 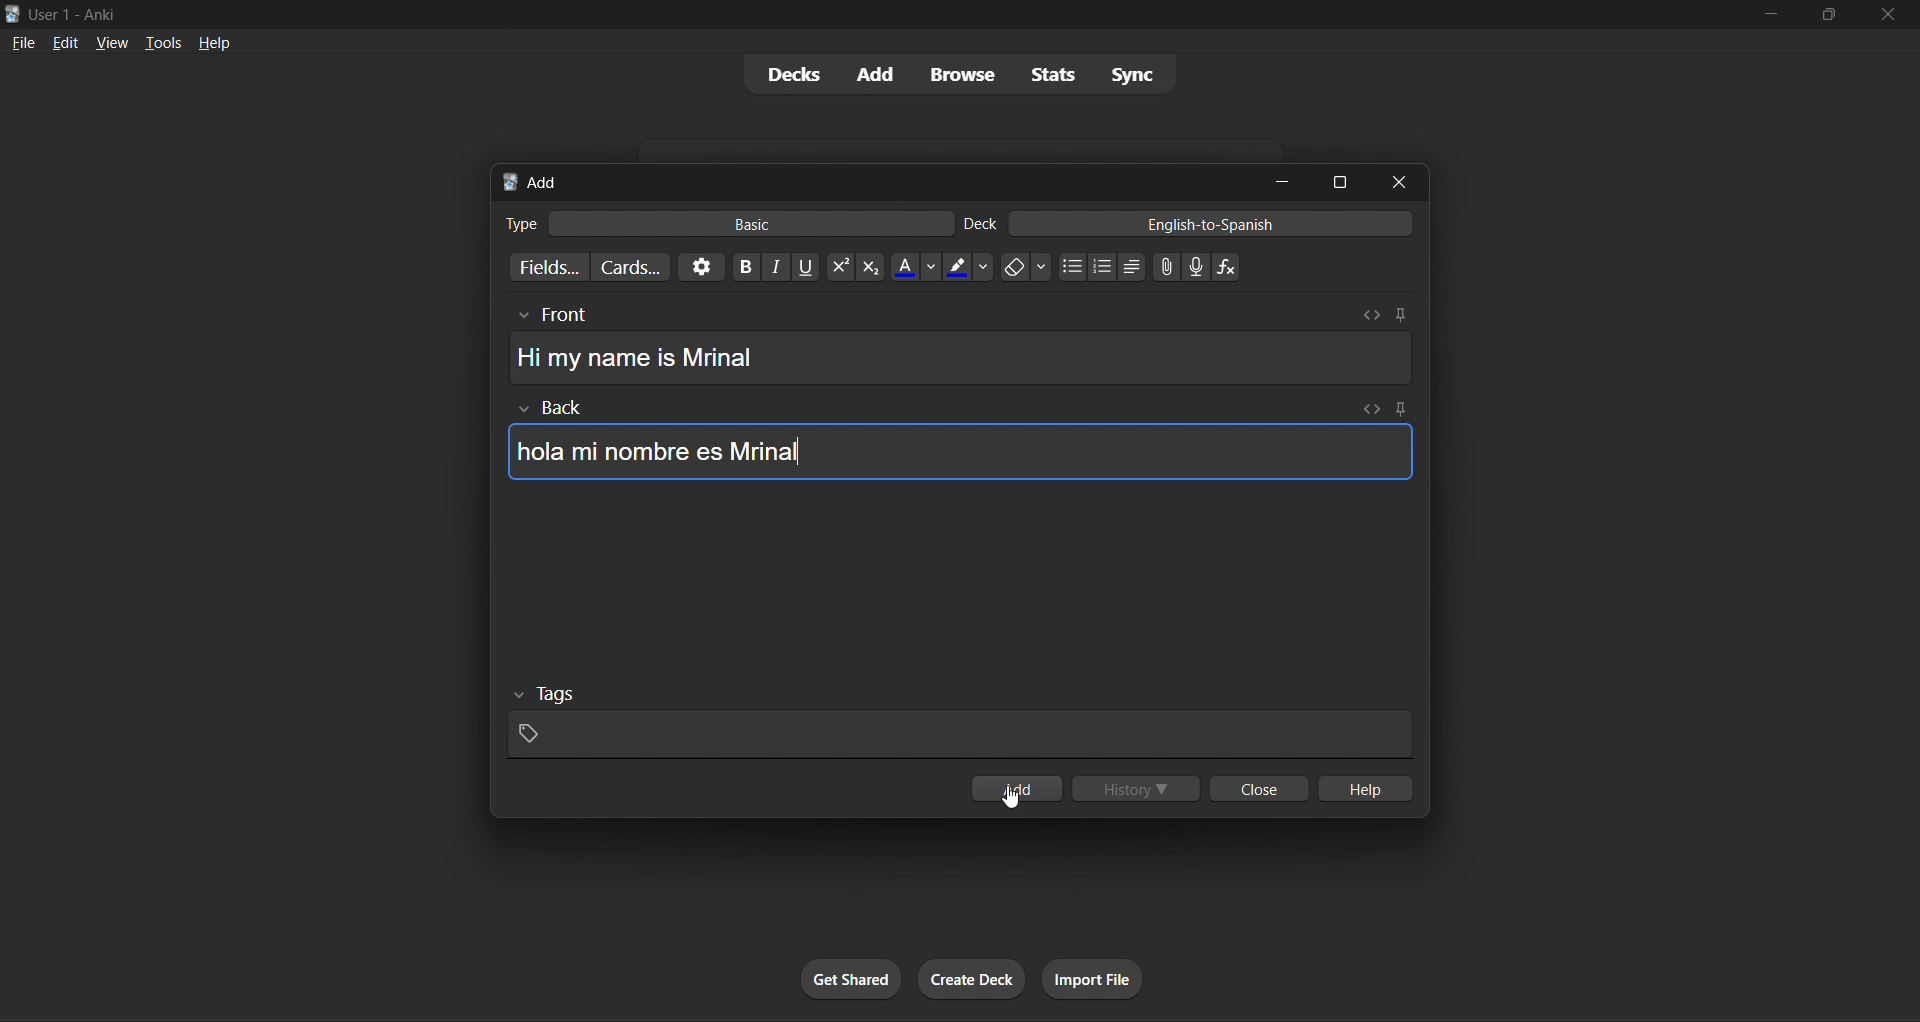 I want to click on card front english text box , so click(x=958, y=346).